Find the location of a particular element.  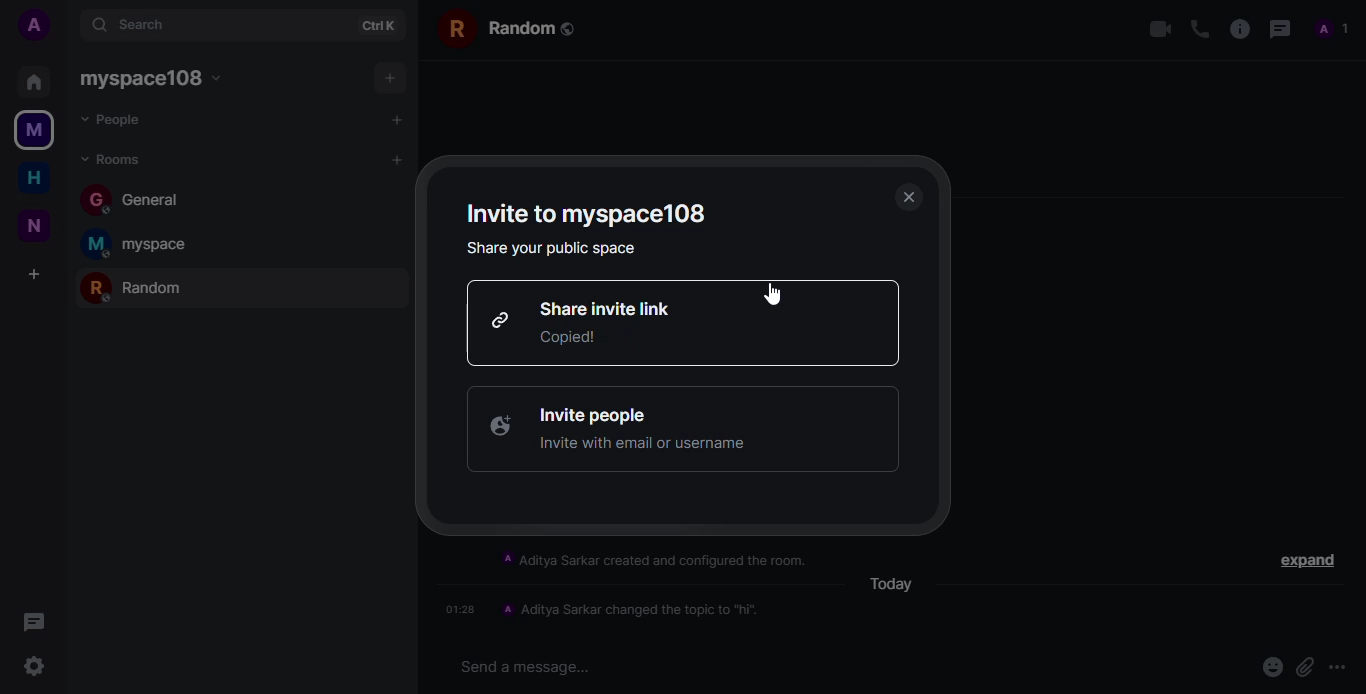

people is located at coordinates (127, 118).